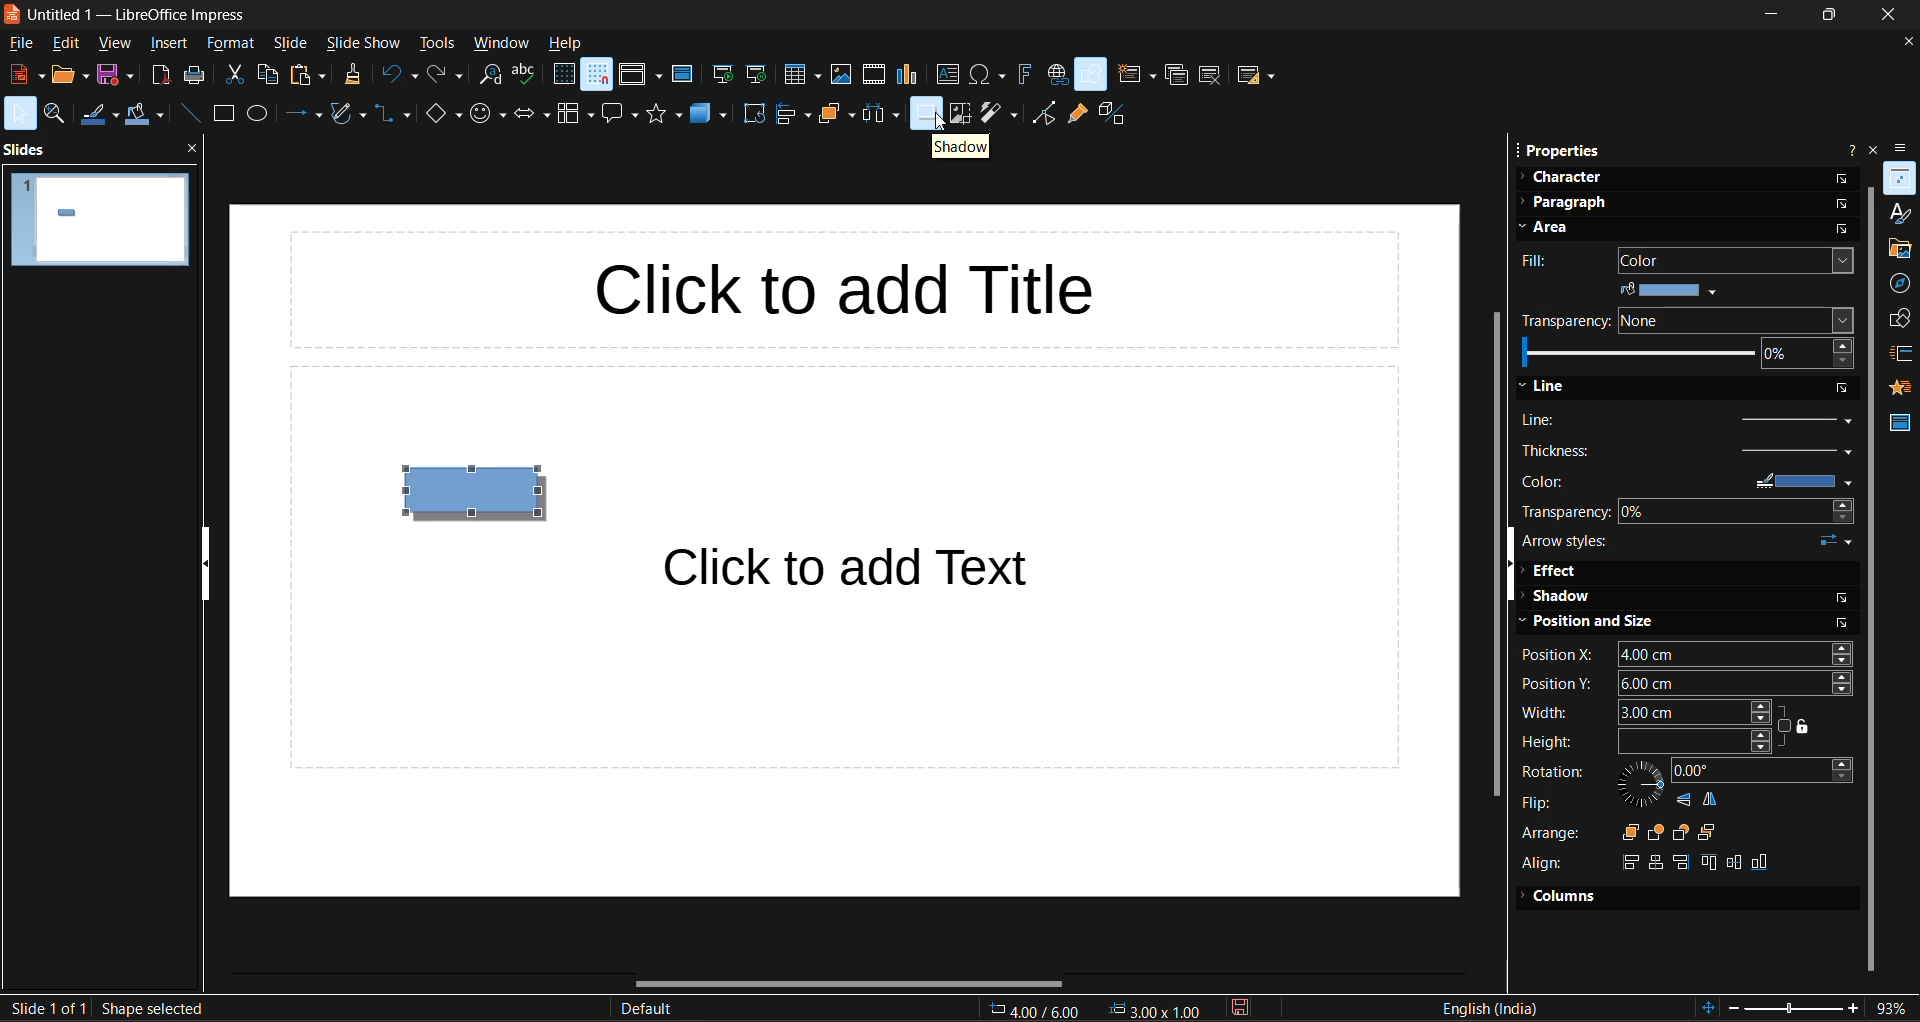 Image resolution: width=1920 pixels, height=1022 pixels. Describe the element at coordinates (28, 150) in the screenshot. I see `slides` at that location.